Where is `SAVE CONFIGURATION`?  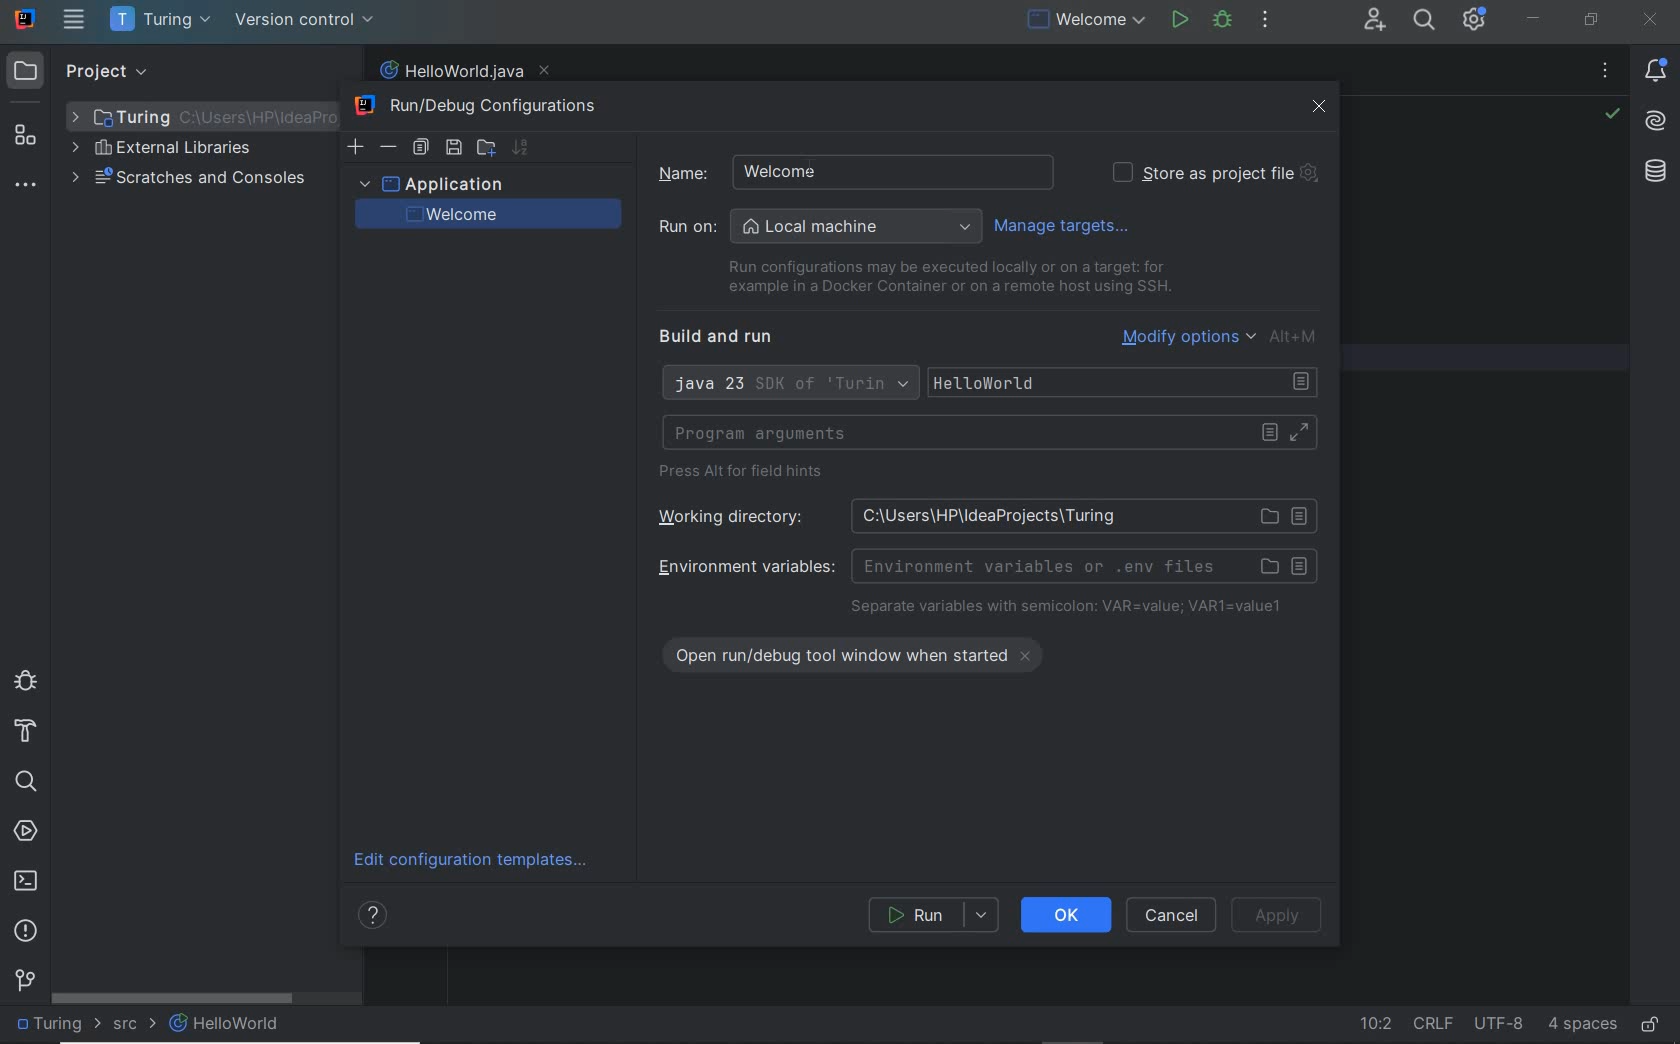 SAVE CONFIGURATION is located at coordinates (453, 148).